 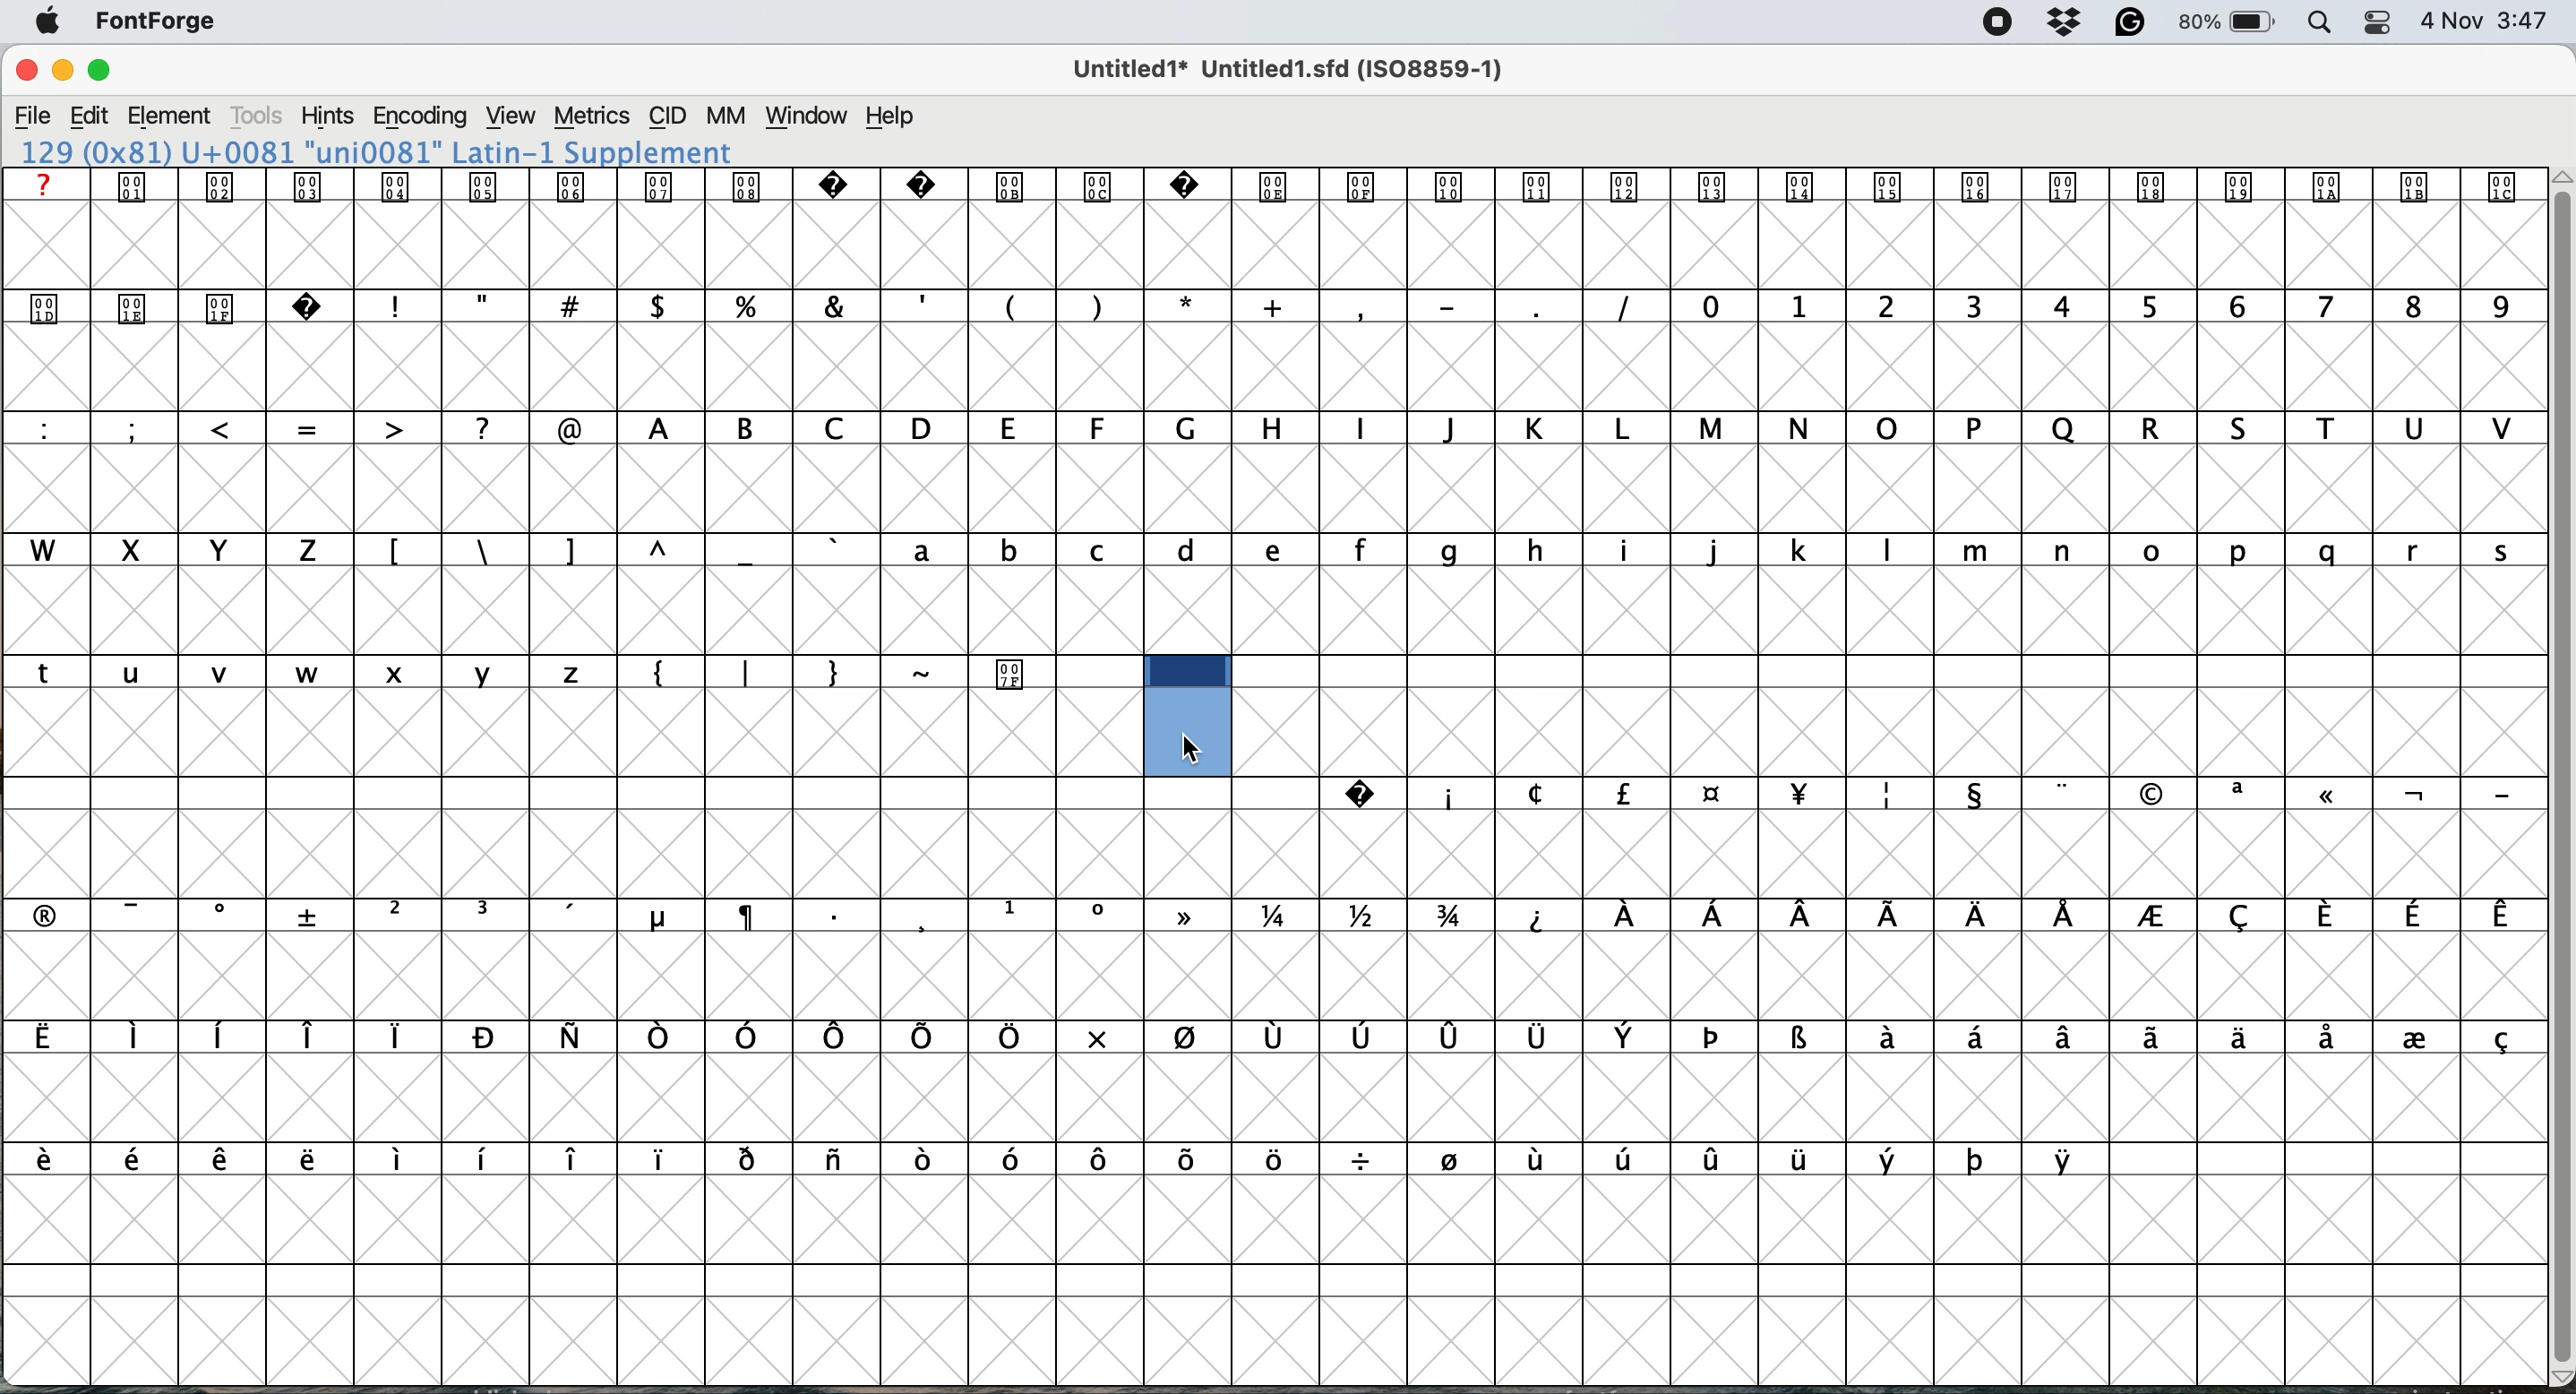 What do you see at coordinates (1998, 22) in the screenshot?
I see `Screen Recording Indicator` at bounding box center [1998, 22].